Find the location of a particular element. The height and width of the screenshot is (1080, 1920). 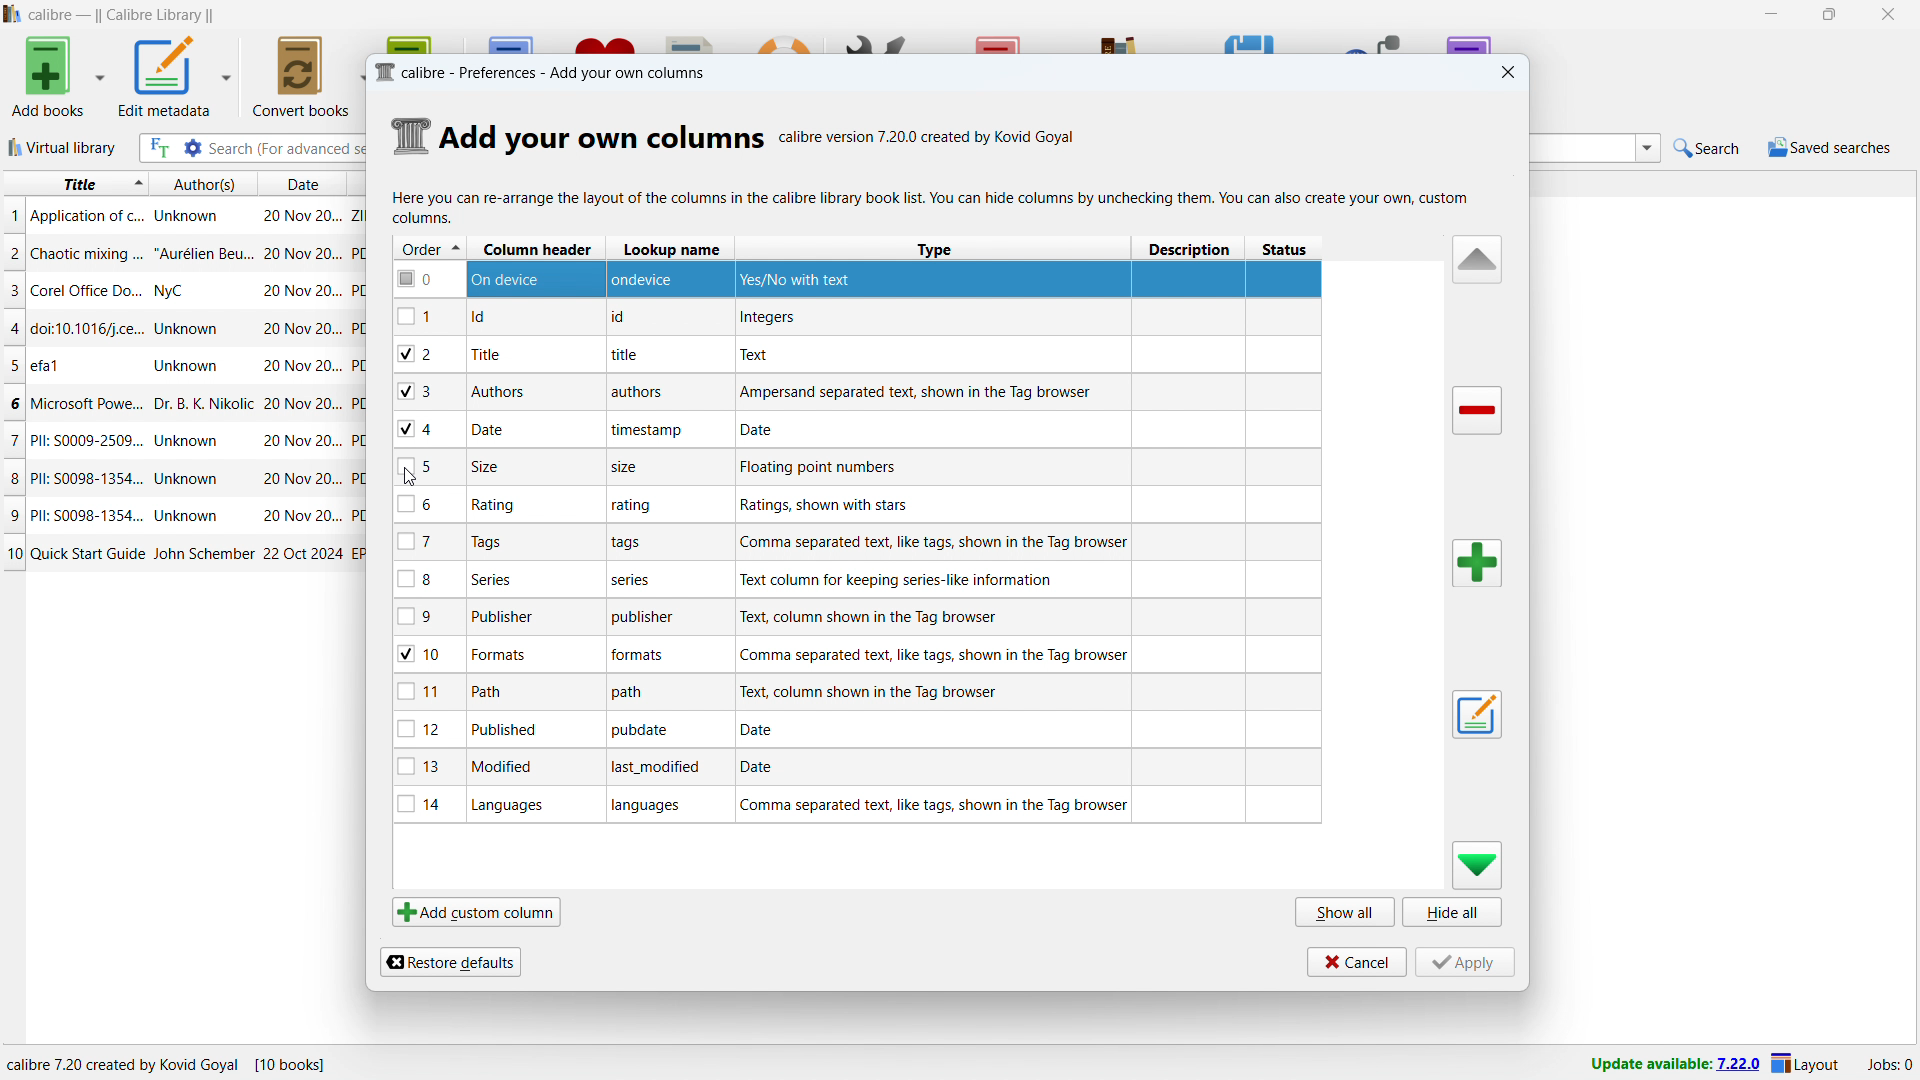

quick search is located at coordinates (1707, 148).